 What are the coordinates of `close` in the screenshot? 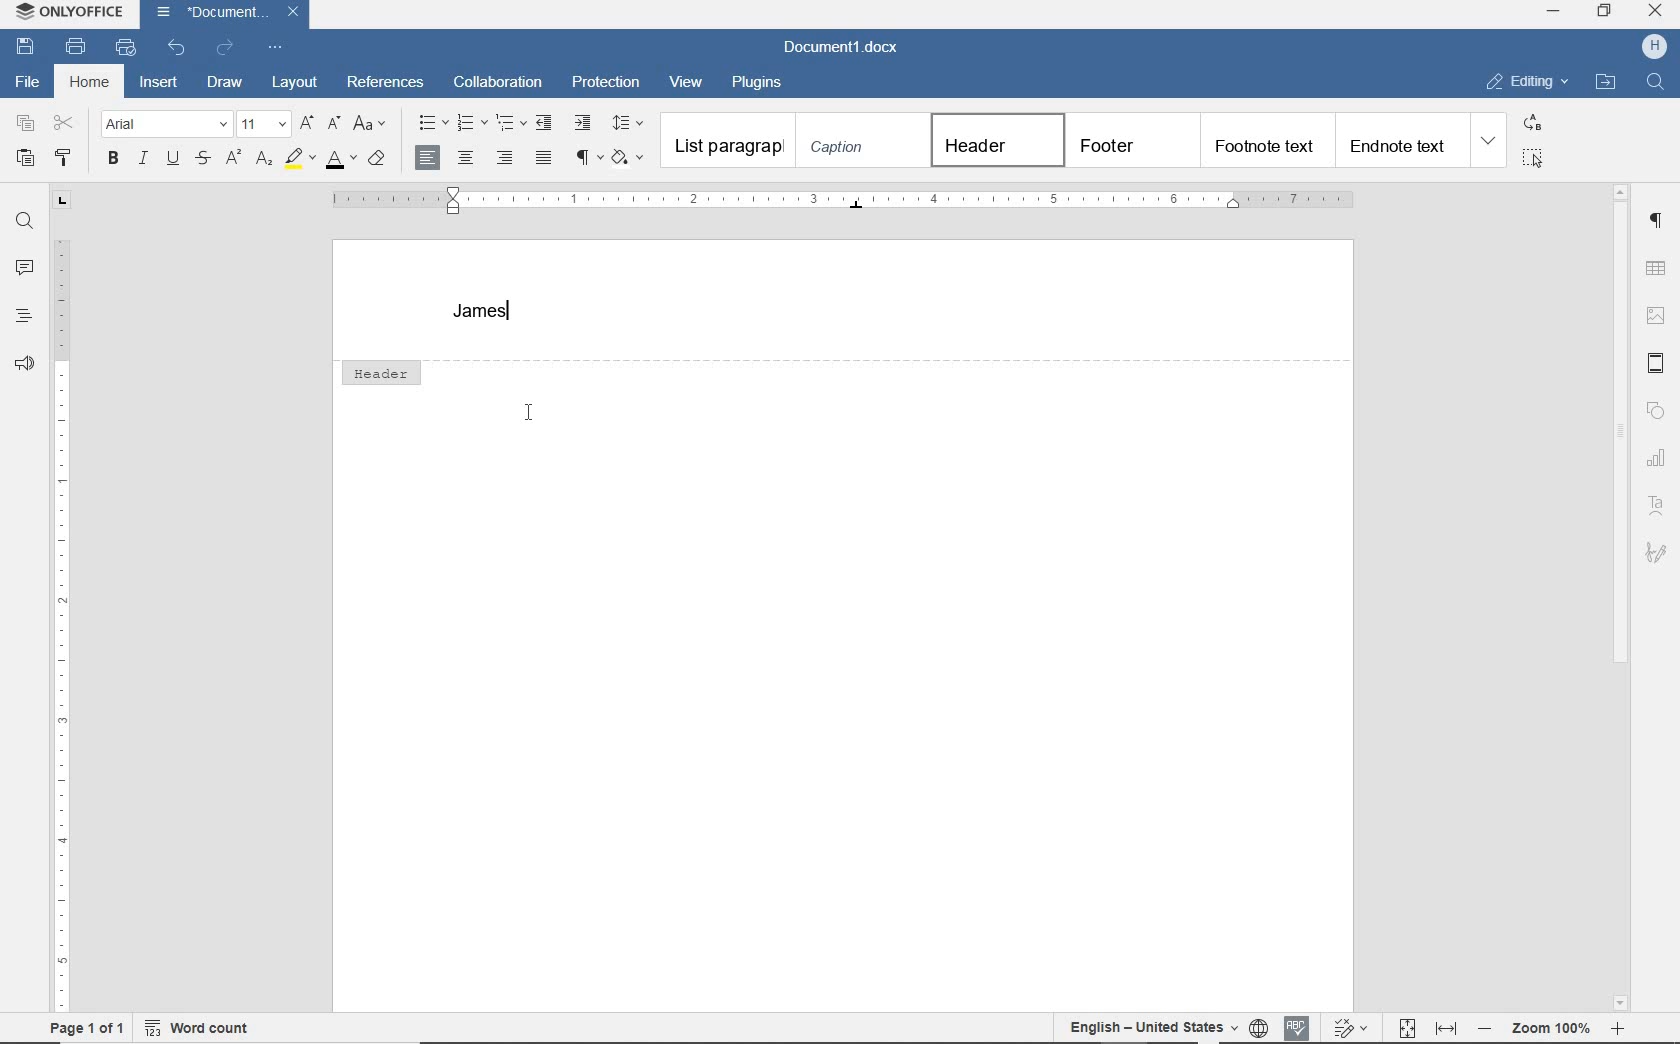 It's located at (294, 11).